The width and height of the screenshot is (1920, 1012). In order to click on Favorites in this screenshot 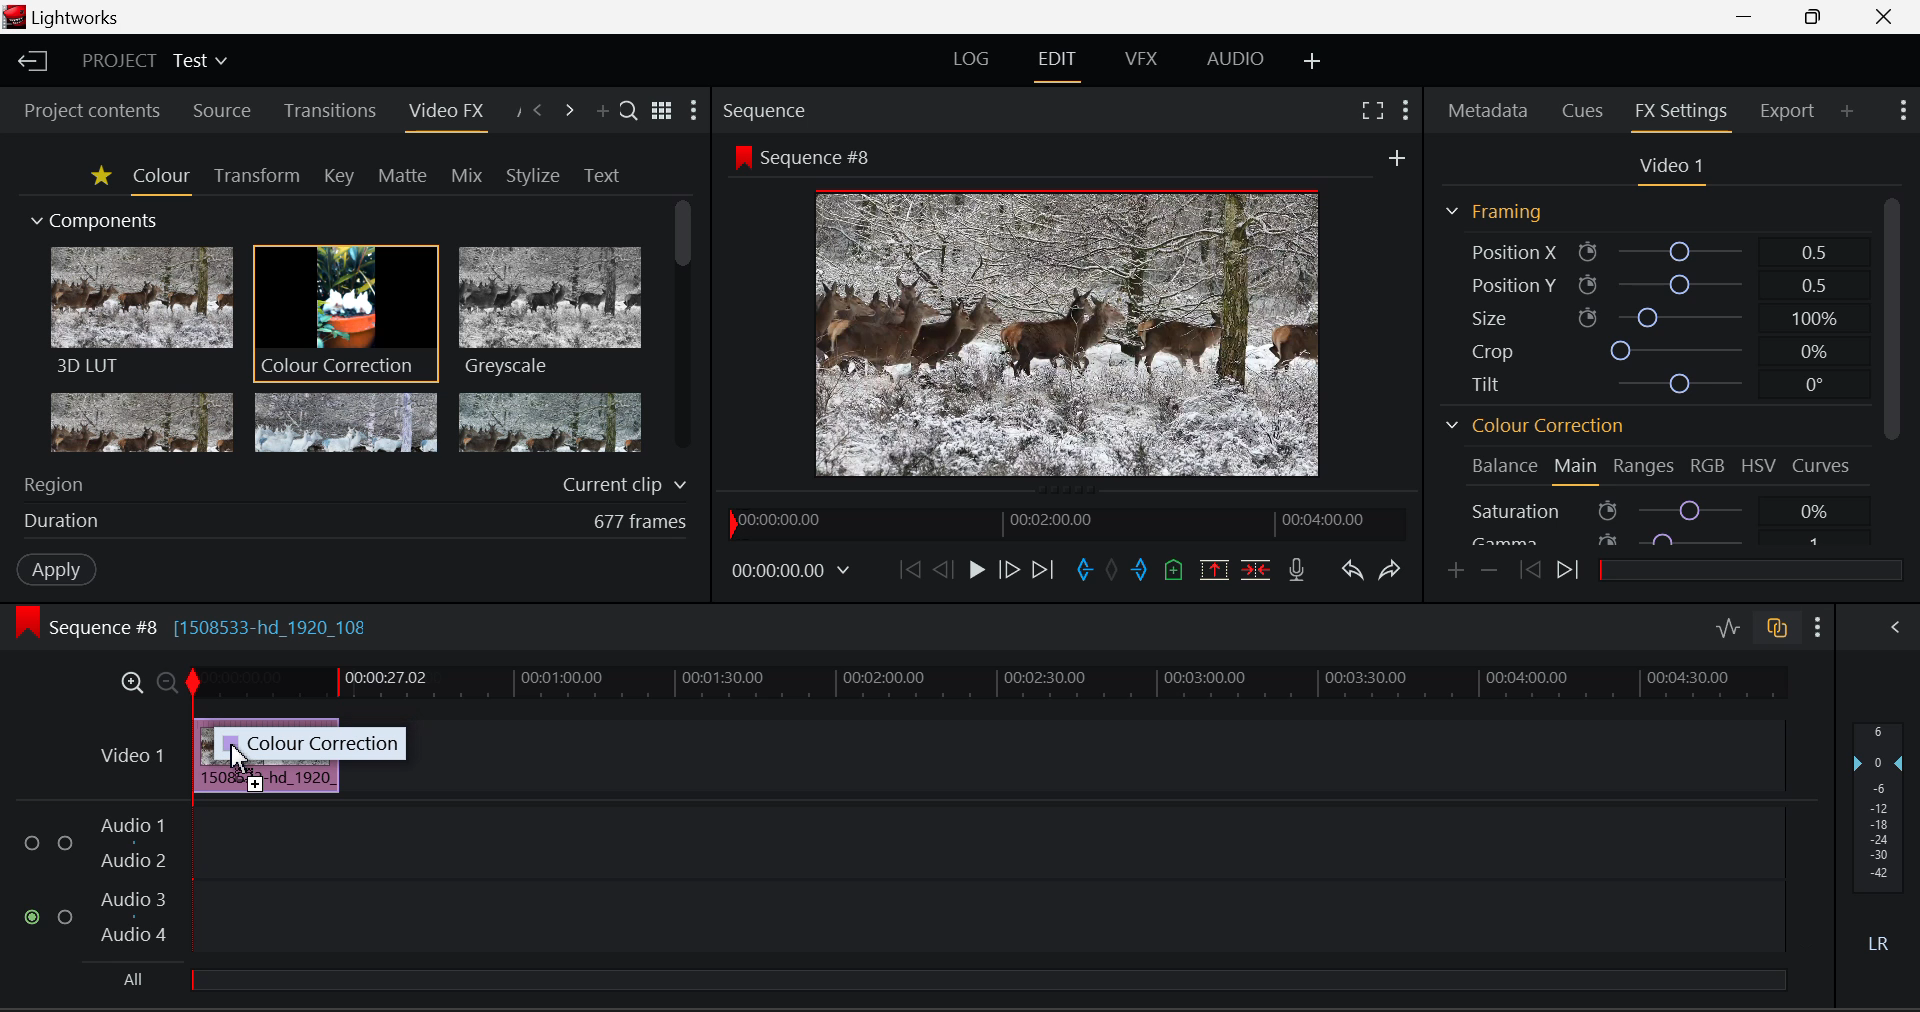, I will do `click(98, 176)`.